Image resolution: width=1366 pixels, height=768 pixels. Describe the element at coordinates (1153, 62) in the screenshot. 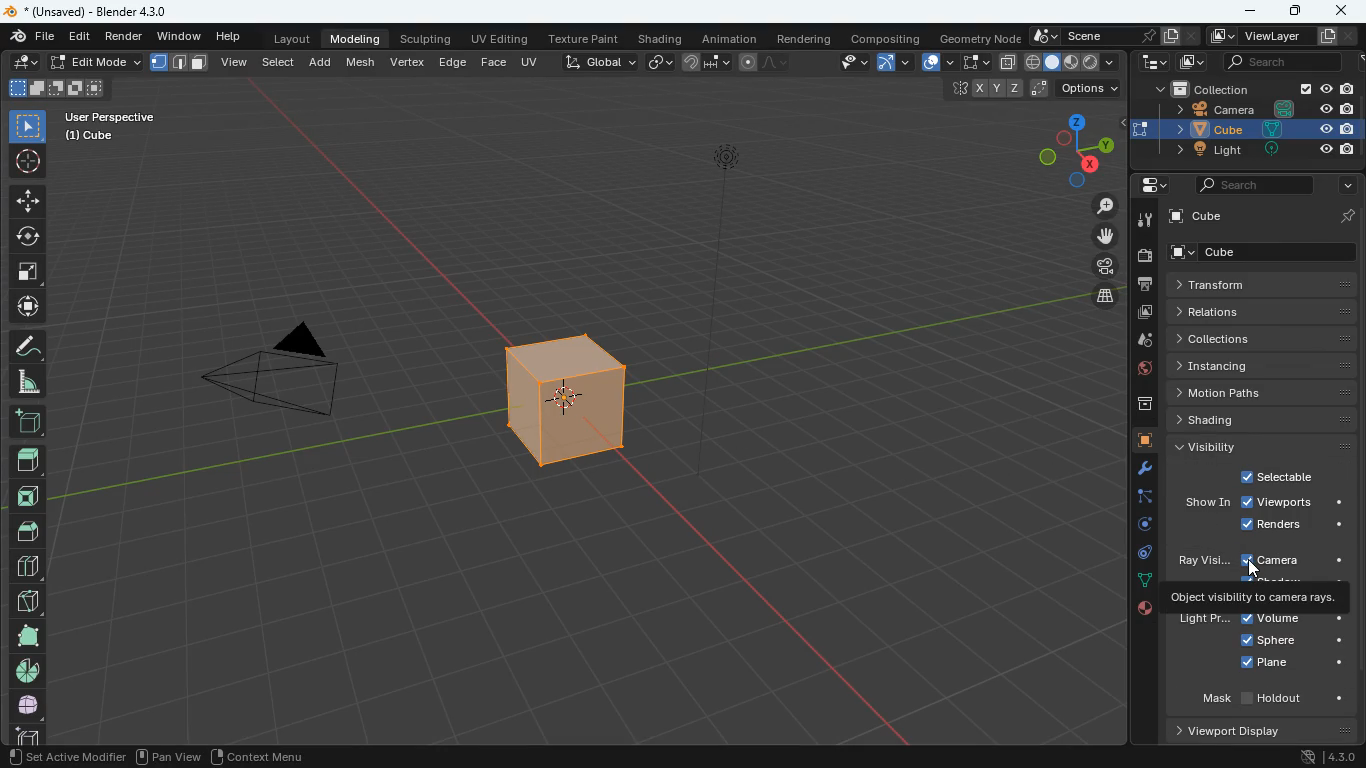

I see `tech` at that location.